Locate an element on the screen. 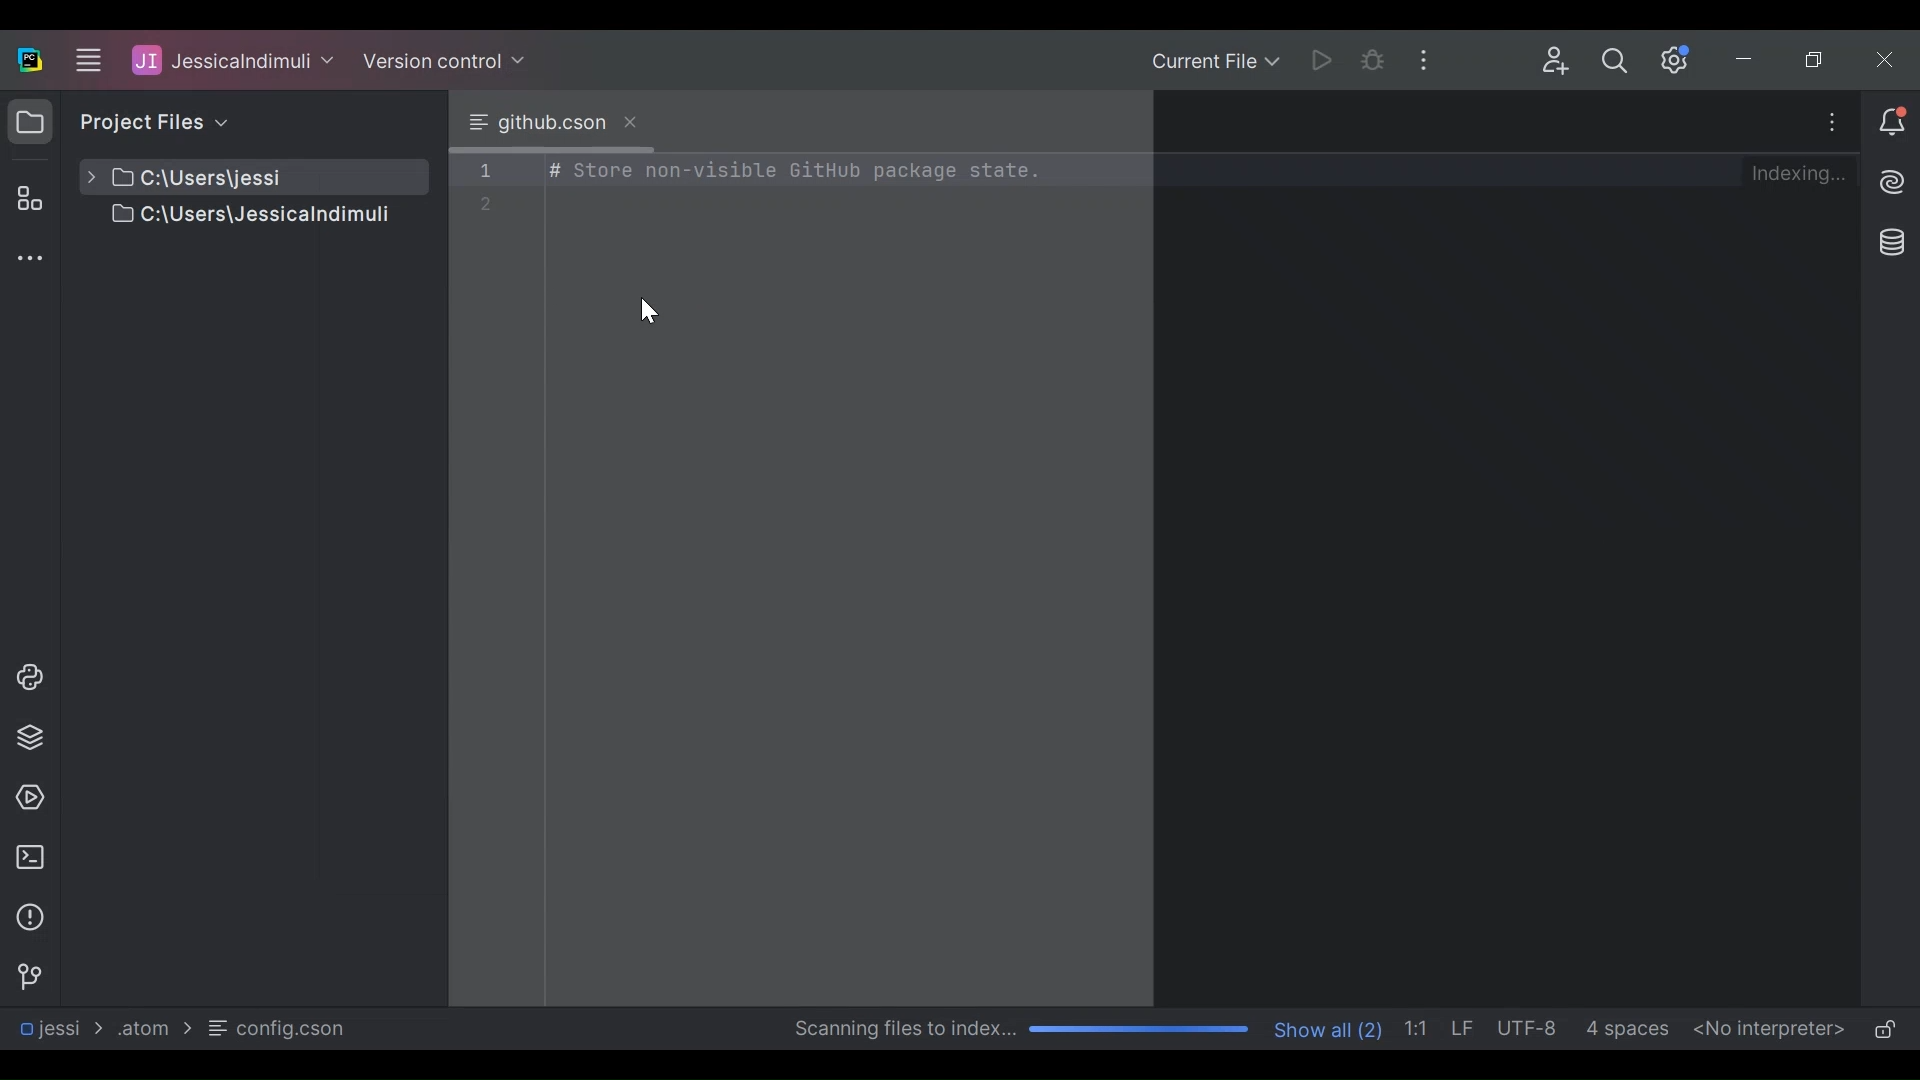 This screenshot has width=1920, height=1080. Minimize is located at coordinates (1753, 59).